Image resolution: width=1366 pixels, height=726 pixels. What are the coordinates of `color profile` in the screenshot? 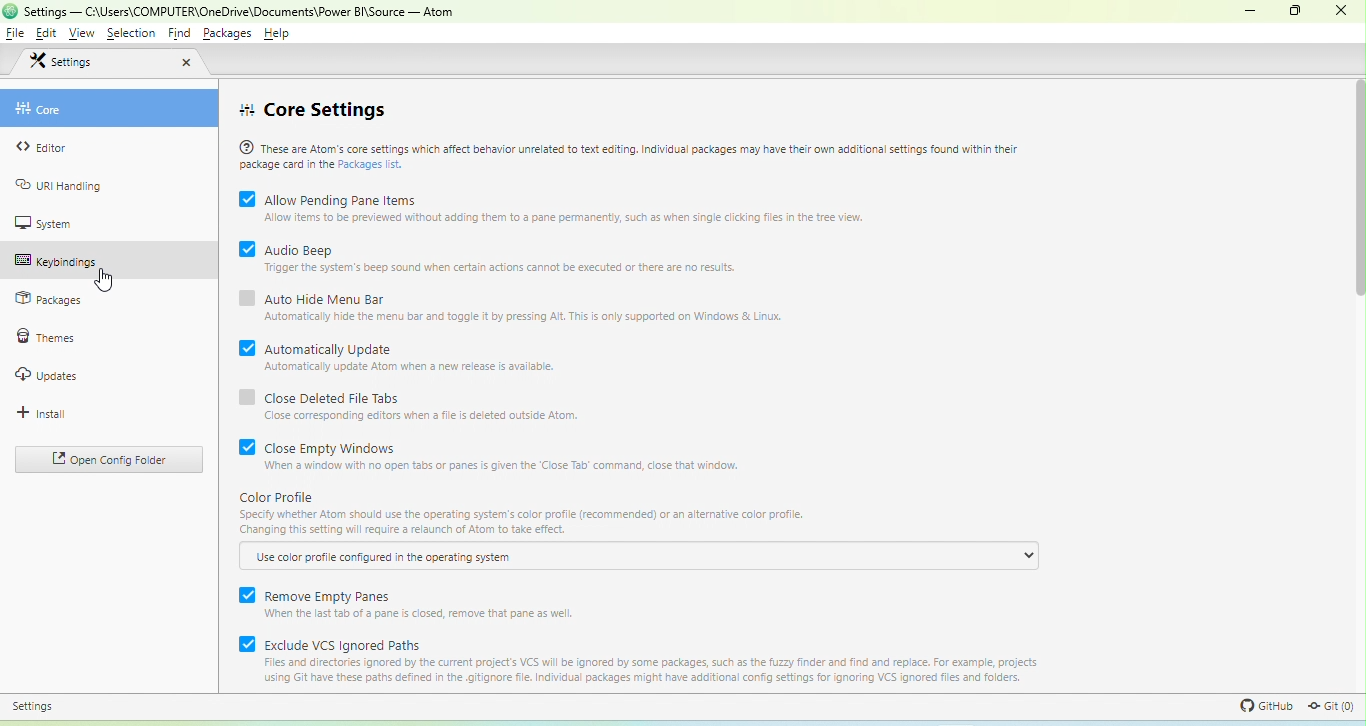 It's located at (280, 497).